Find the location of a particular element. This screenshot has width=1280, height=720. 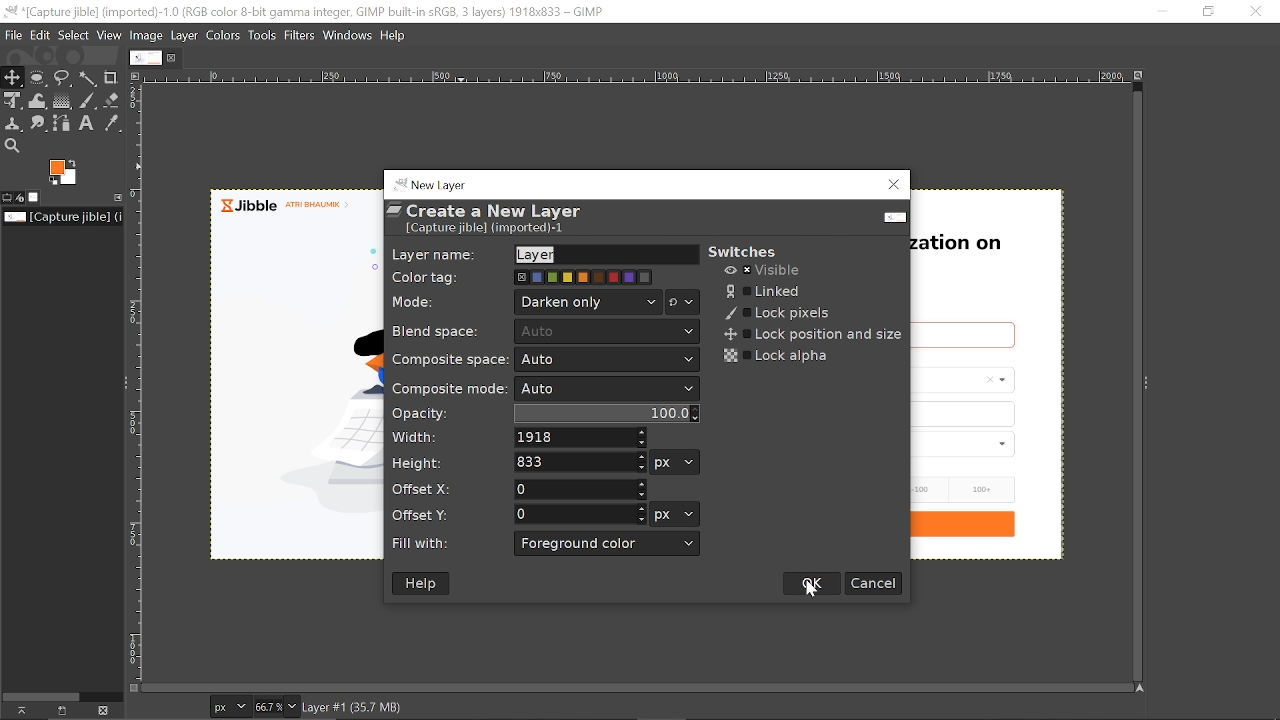

Free select tool is located at coordinates (63, 79).